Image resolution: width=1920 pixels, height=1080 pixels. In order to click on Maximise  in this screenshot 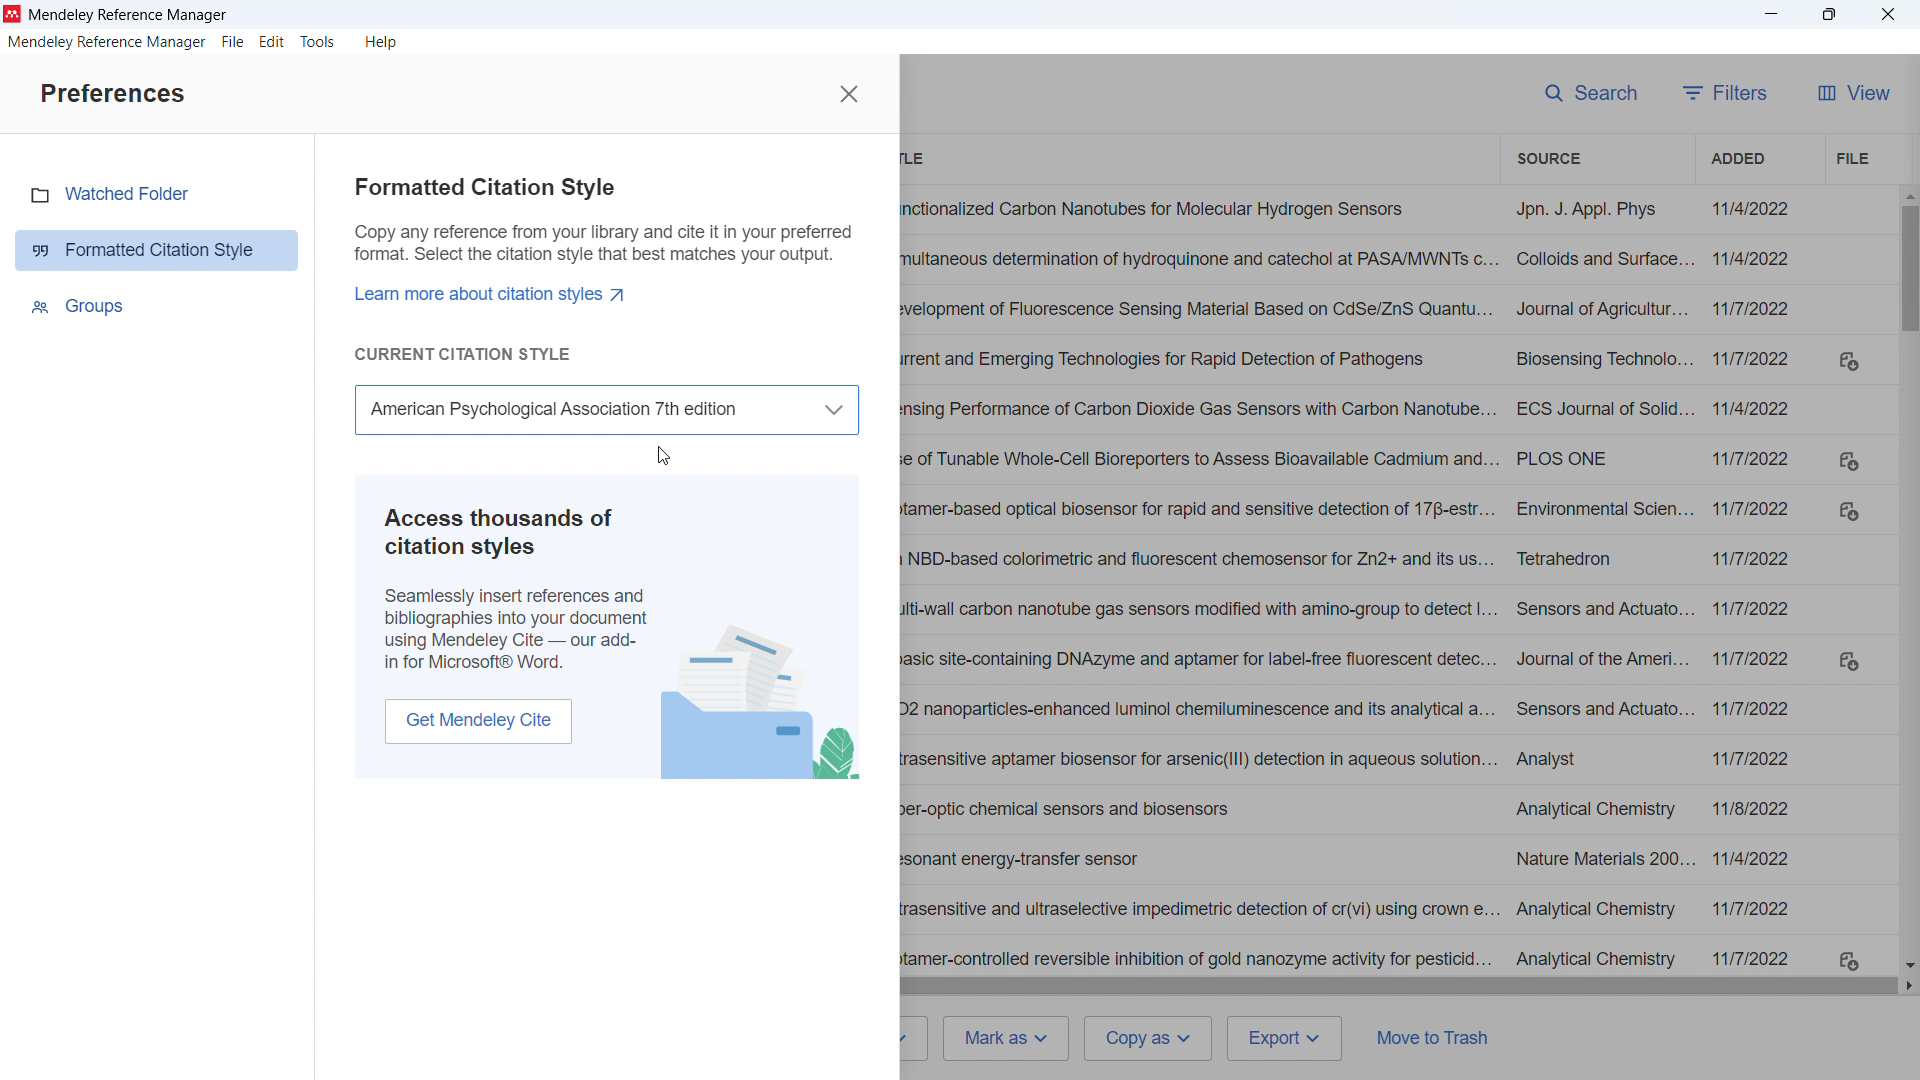, I will do `click(1827, 14)`.